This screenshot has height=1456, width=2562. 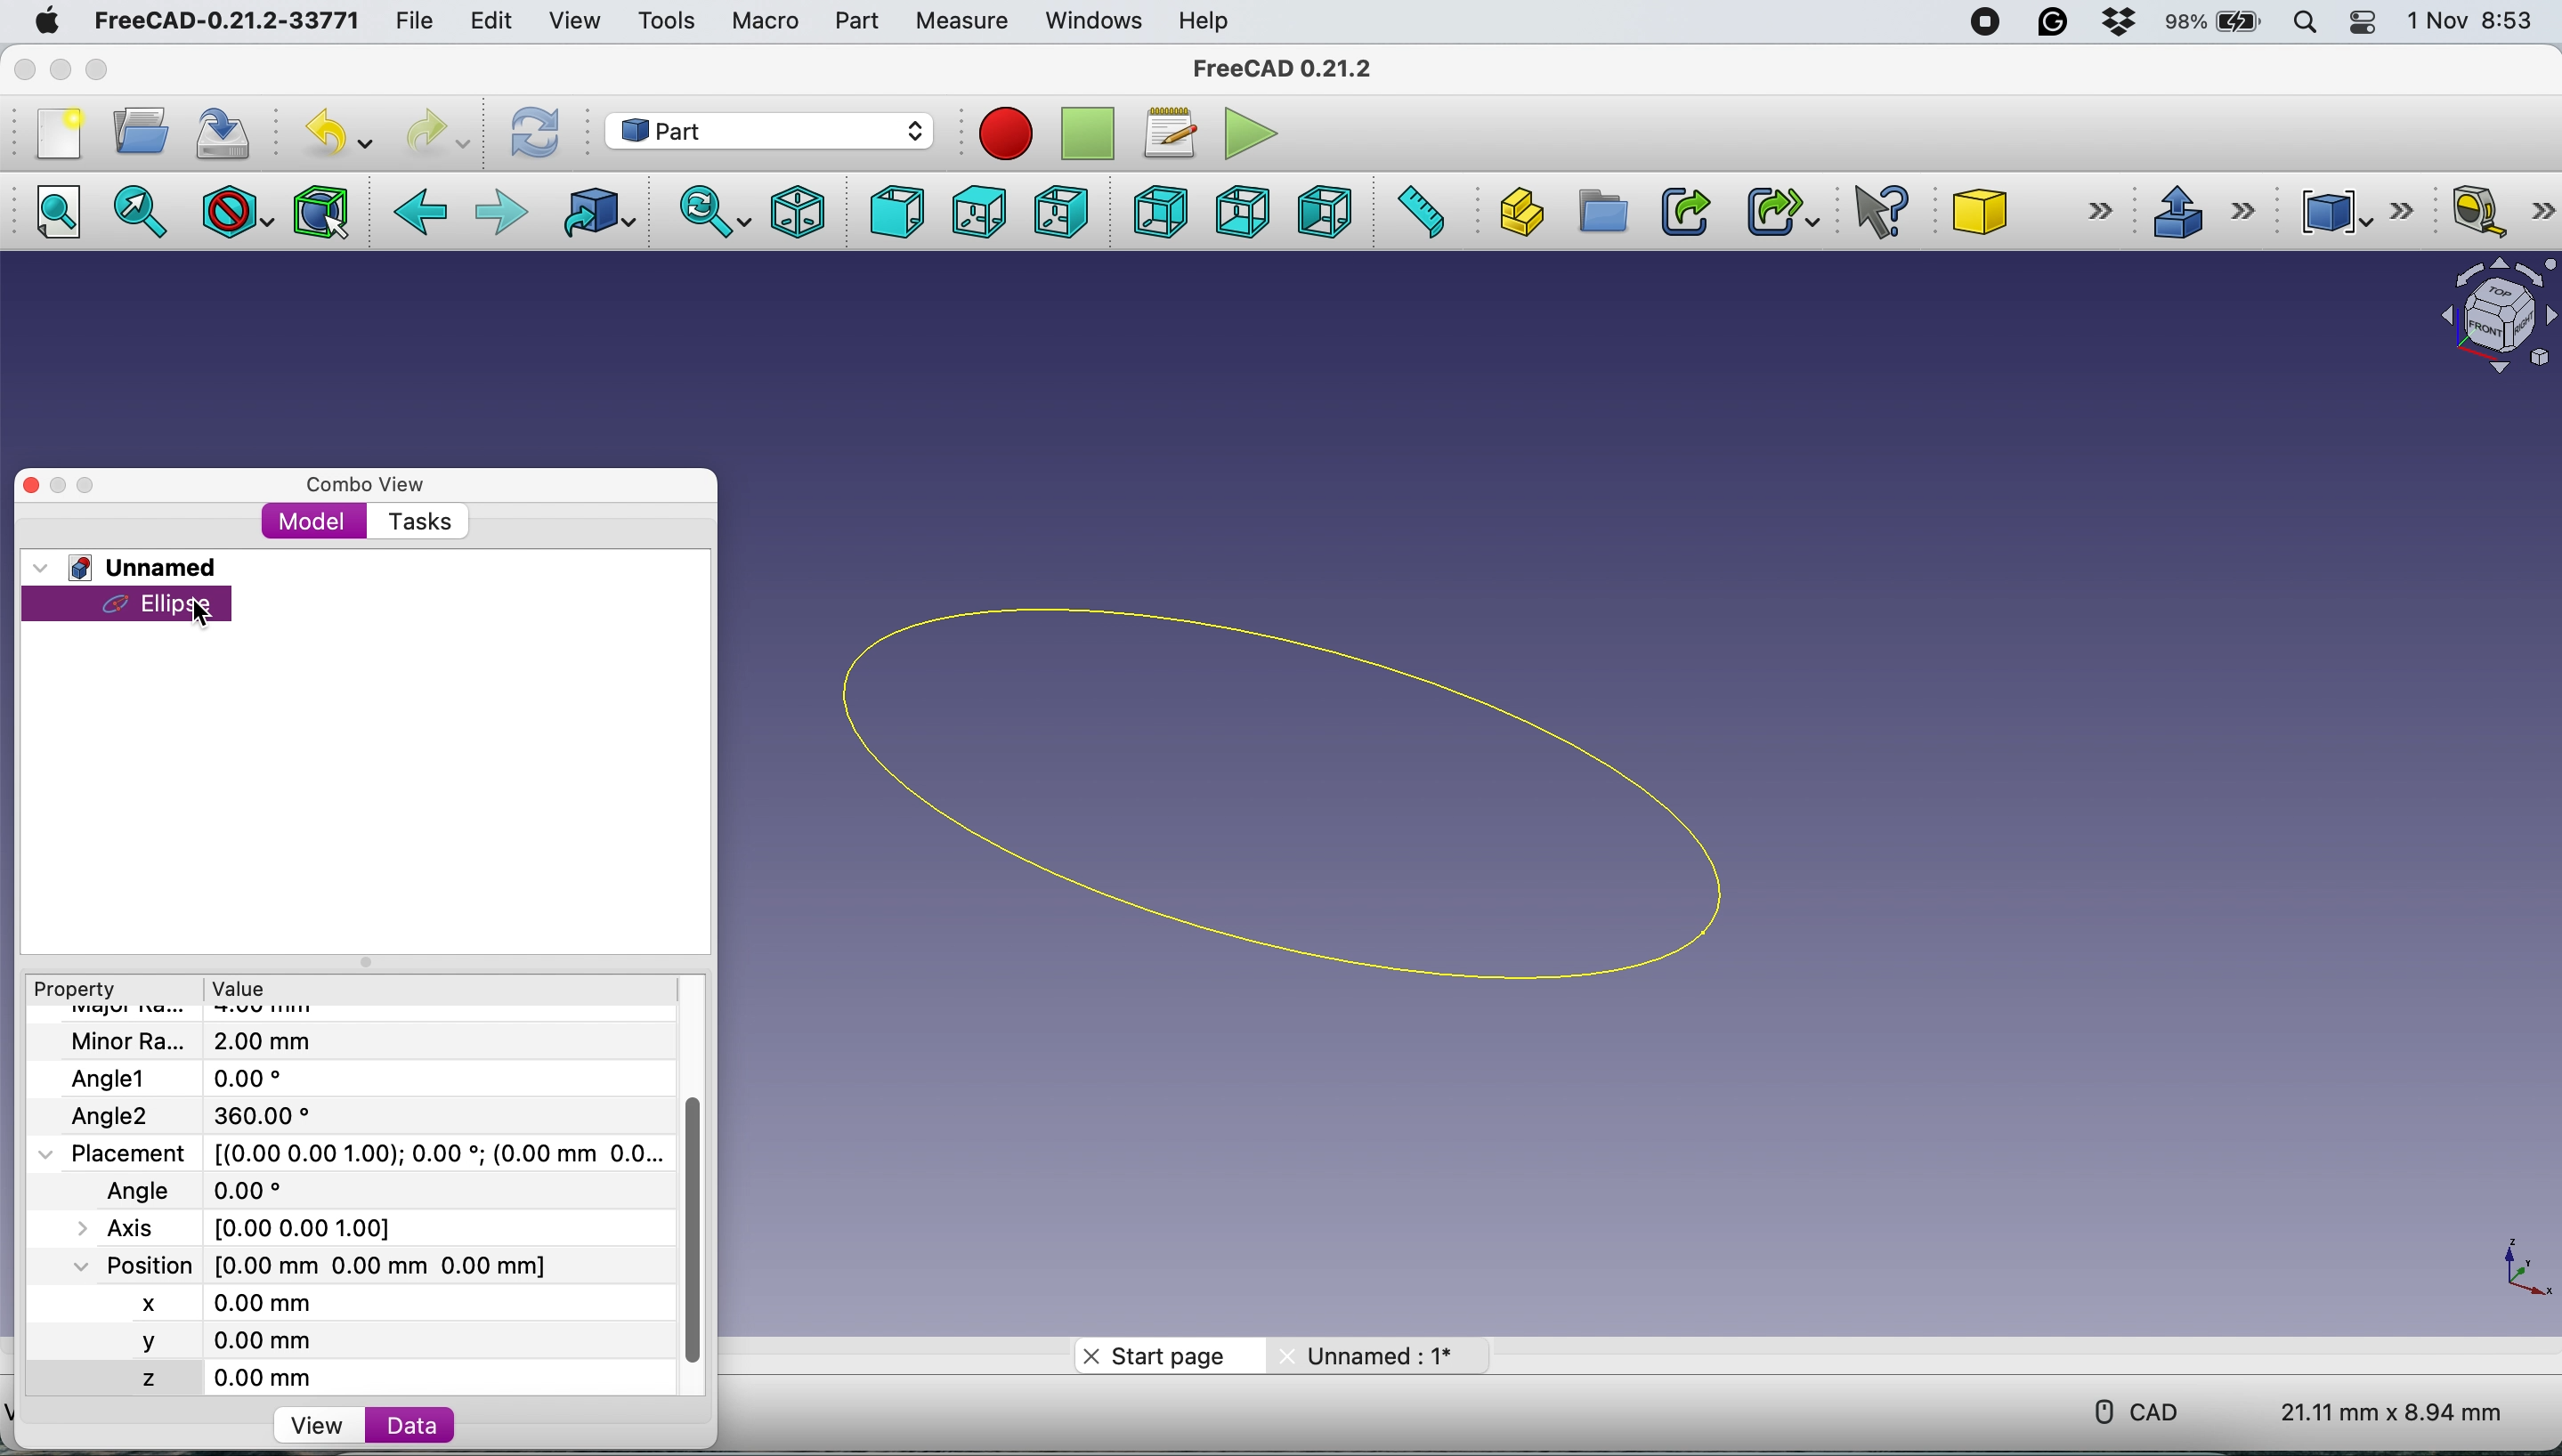 I want to click on dropbox, so click(x=2121, y=23).